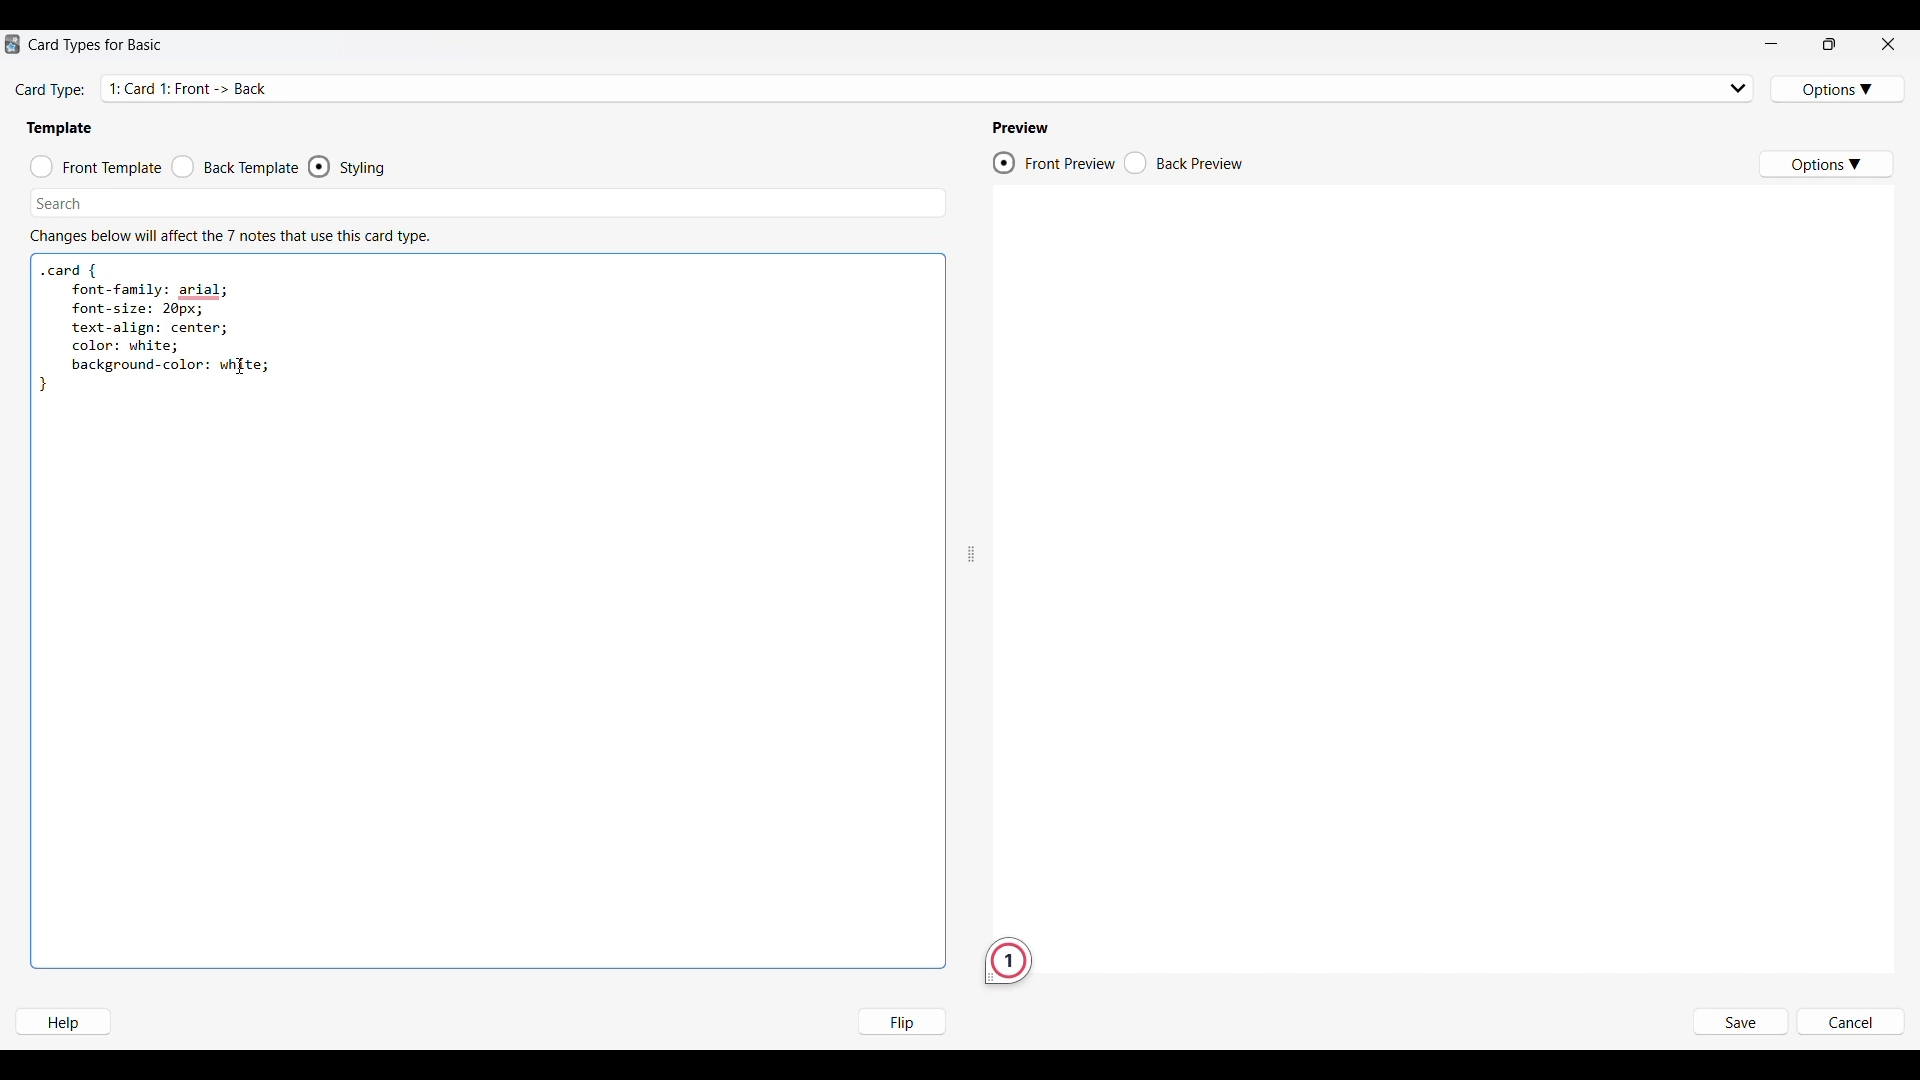  Describe the element at coordinates (235, 167) in the screenshot. I see `Back template` at that location.